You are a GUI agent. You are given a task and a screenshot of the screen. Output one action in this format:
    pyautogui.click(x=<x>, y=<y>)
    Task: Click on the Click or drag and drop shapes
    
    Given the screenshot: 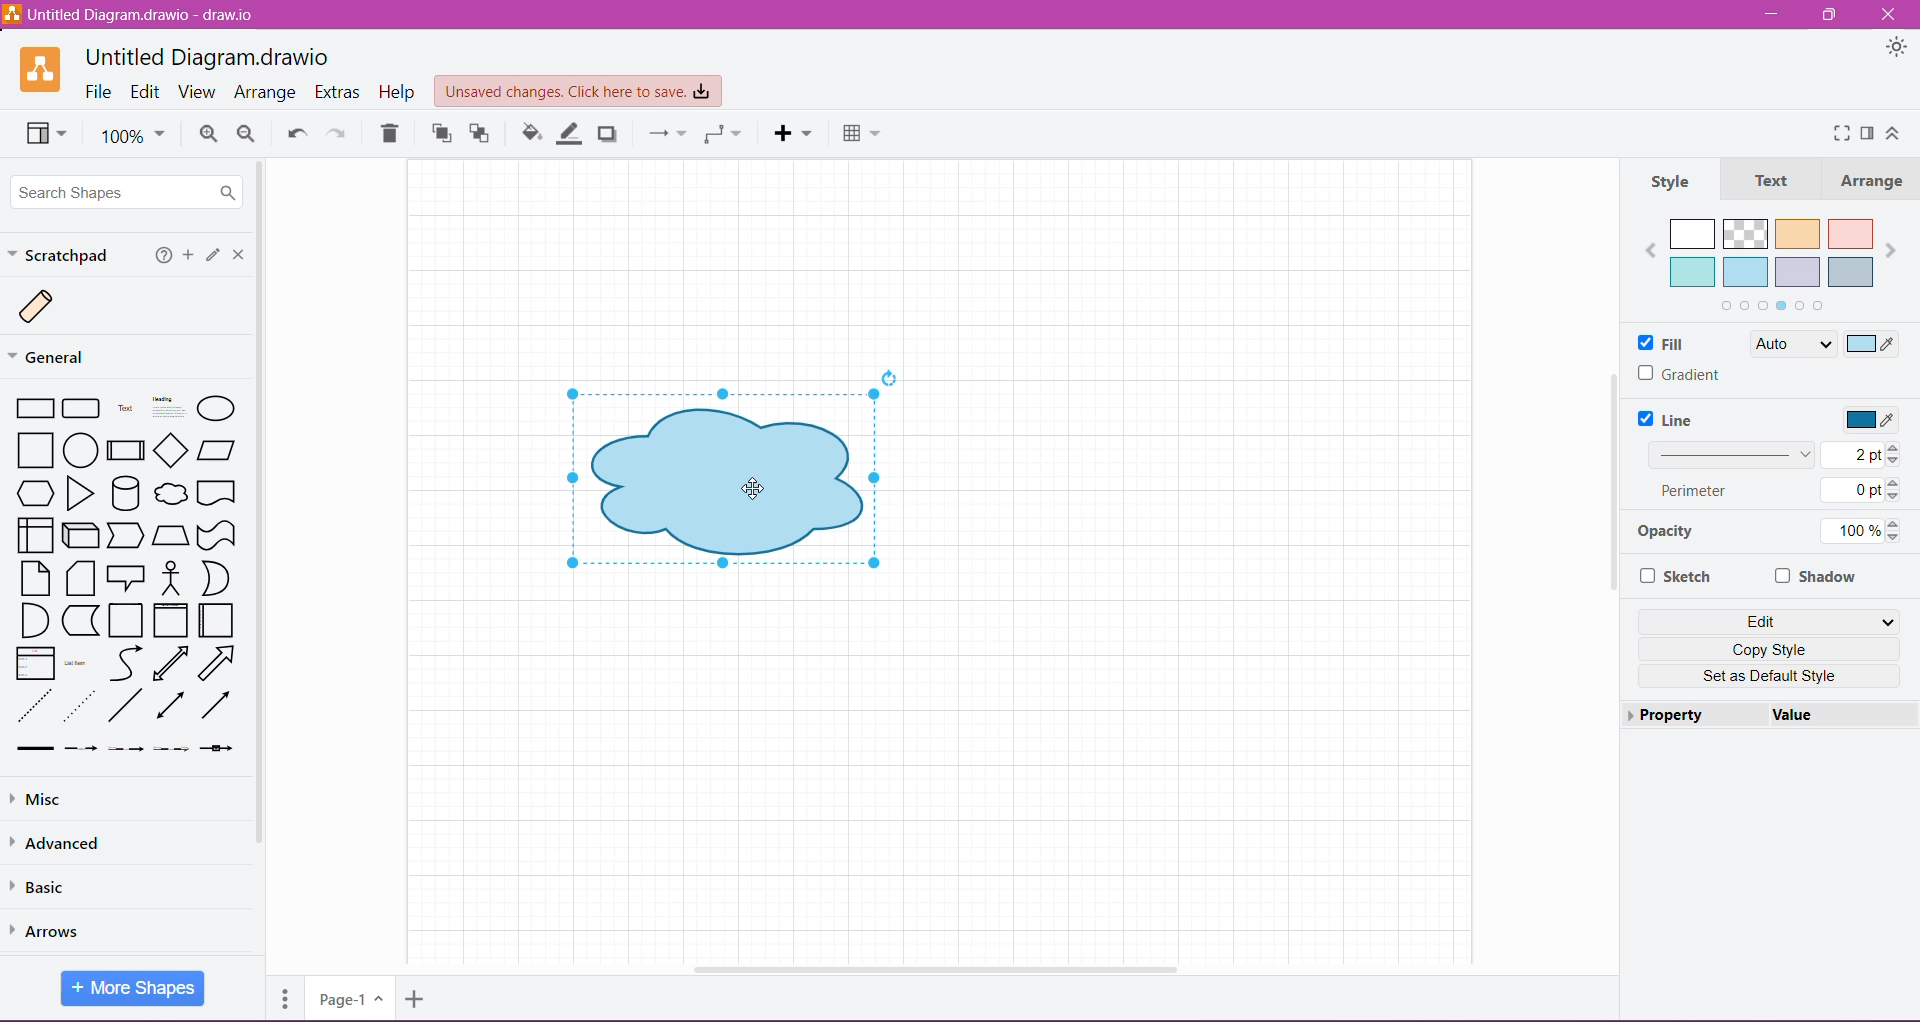 What is the action you would take?
    pyautogui.click(x=214, y=257)
    